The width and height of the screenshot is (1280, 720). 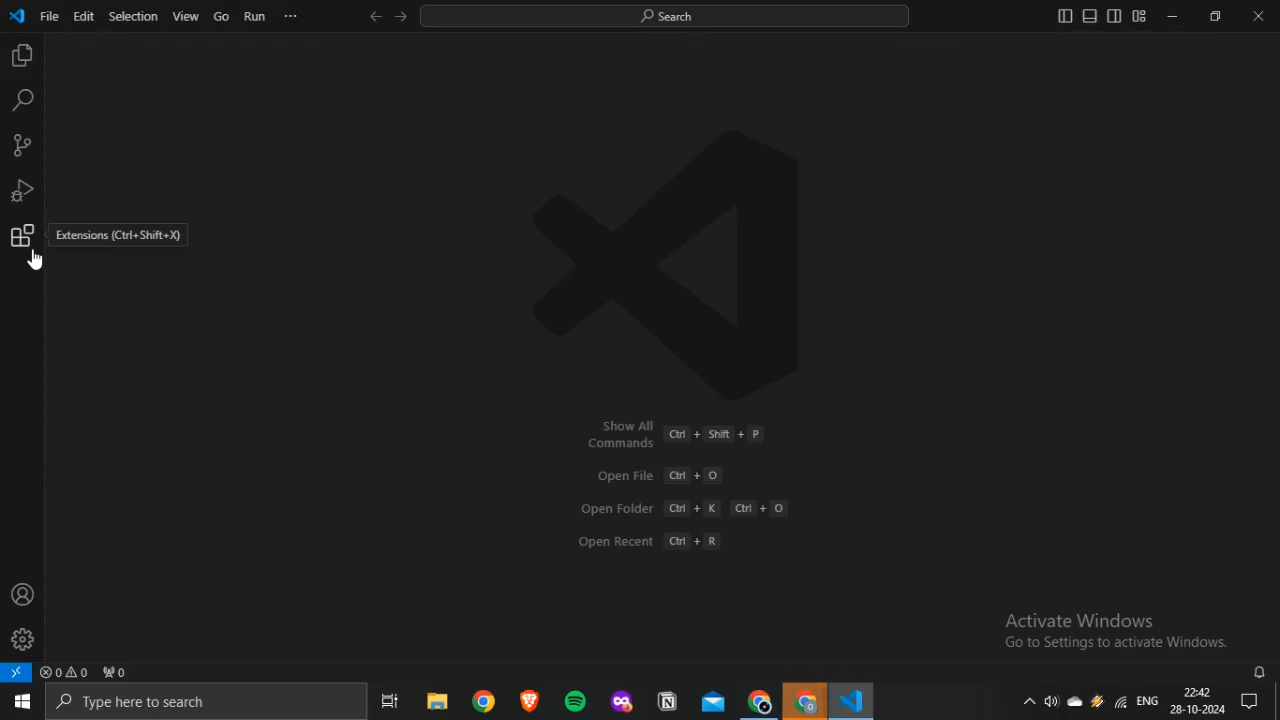 I want to click on search, so click(x=22, y=101).